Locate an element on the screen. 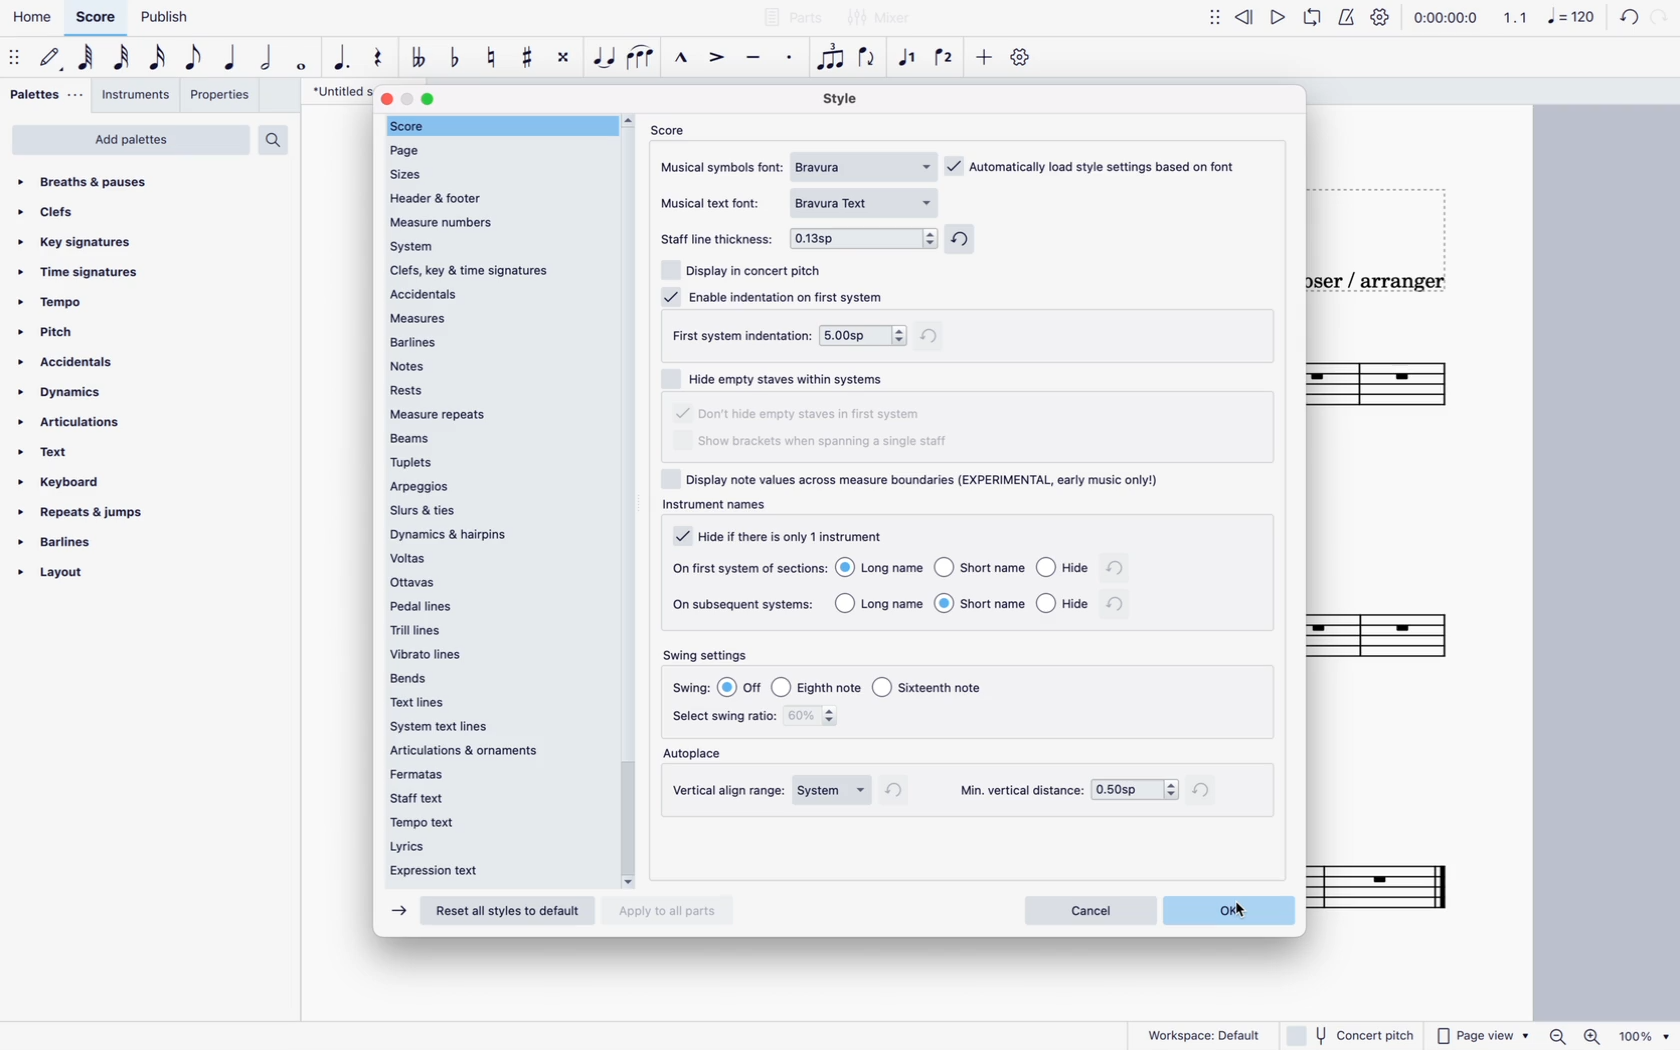 The image size is (1680, 1050). min vertical distance is located at coordinates (1135, 791).